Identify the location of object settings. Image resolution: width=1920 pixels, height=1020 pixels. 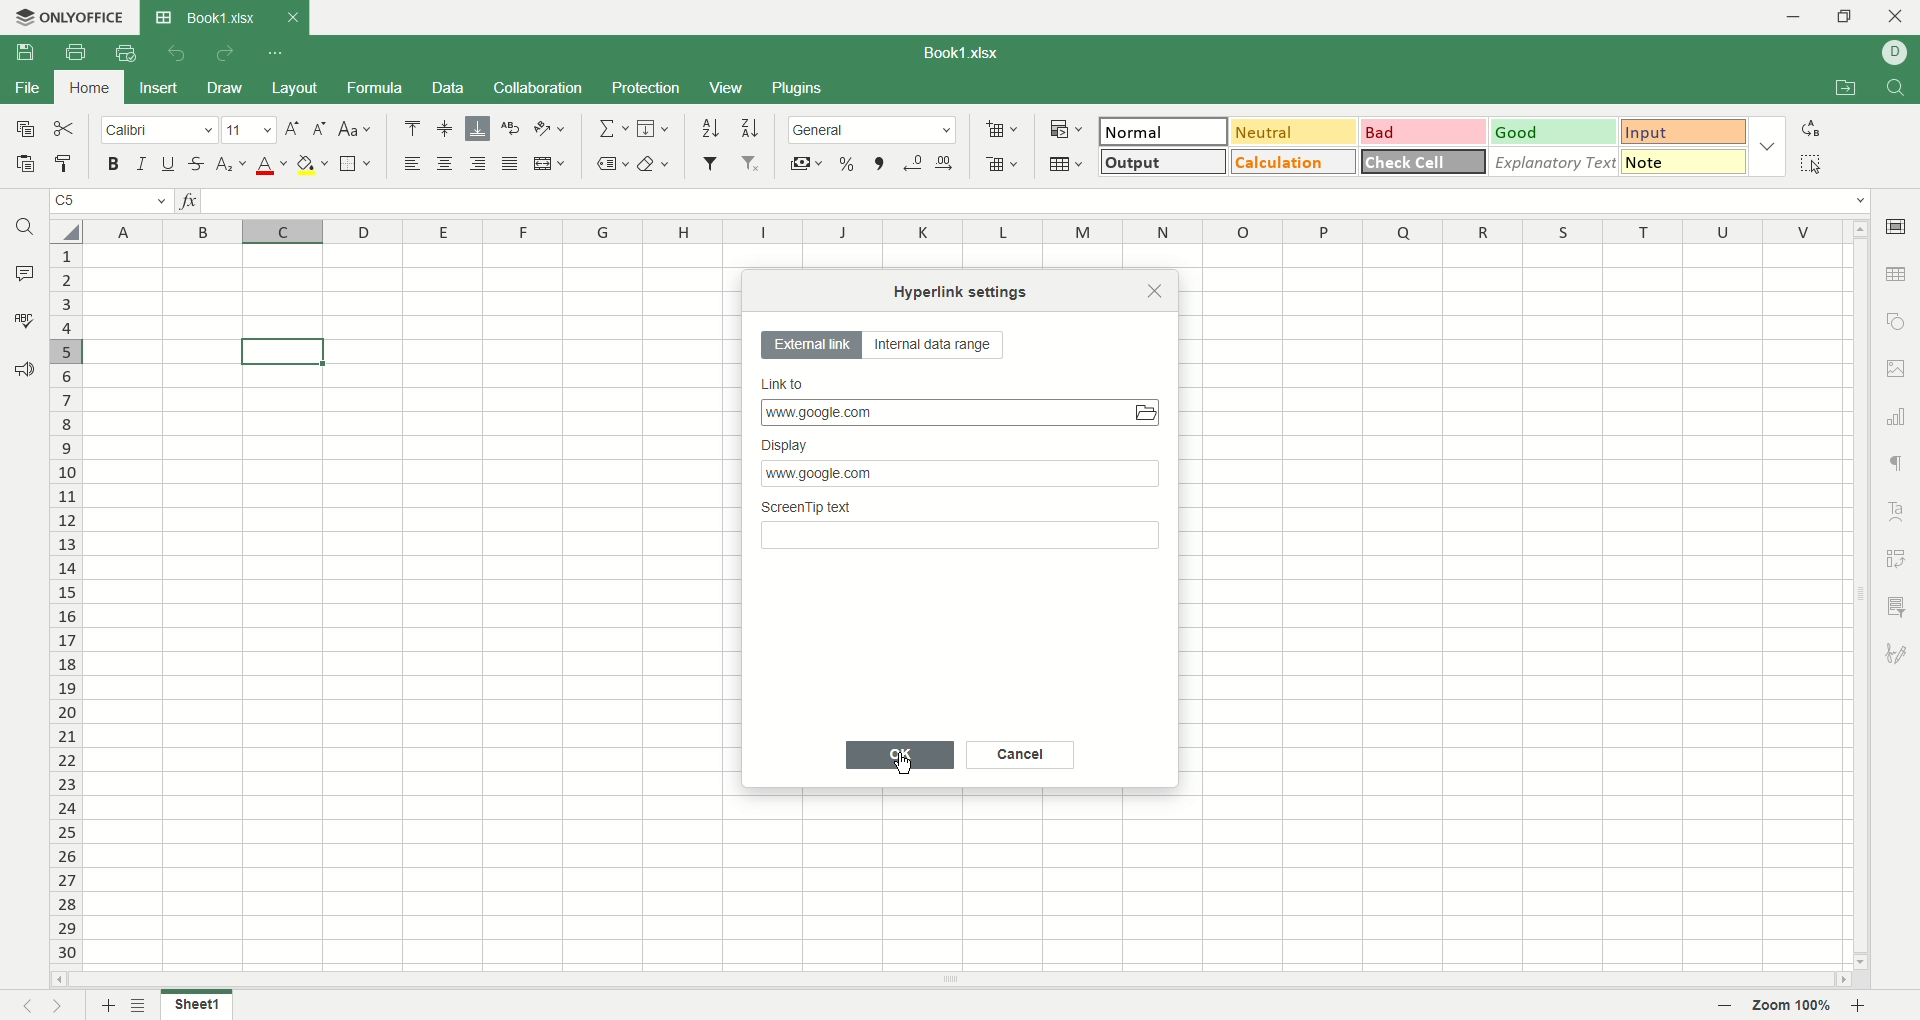
(1896, 324).